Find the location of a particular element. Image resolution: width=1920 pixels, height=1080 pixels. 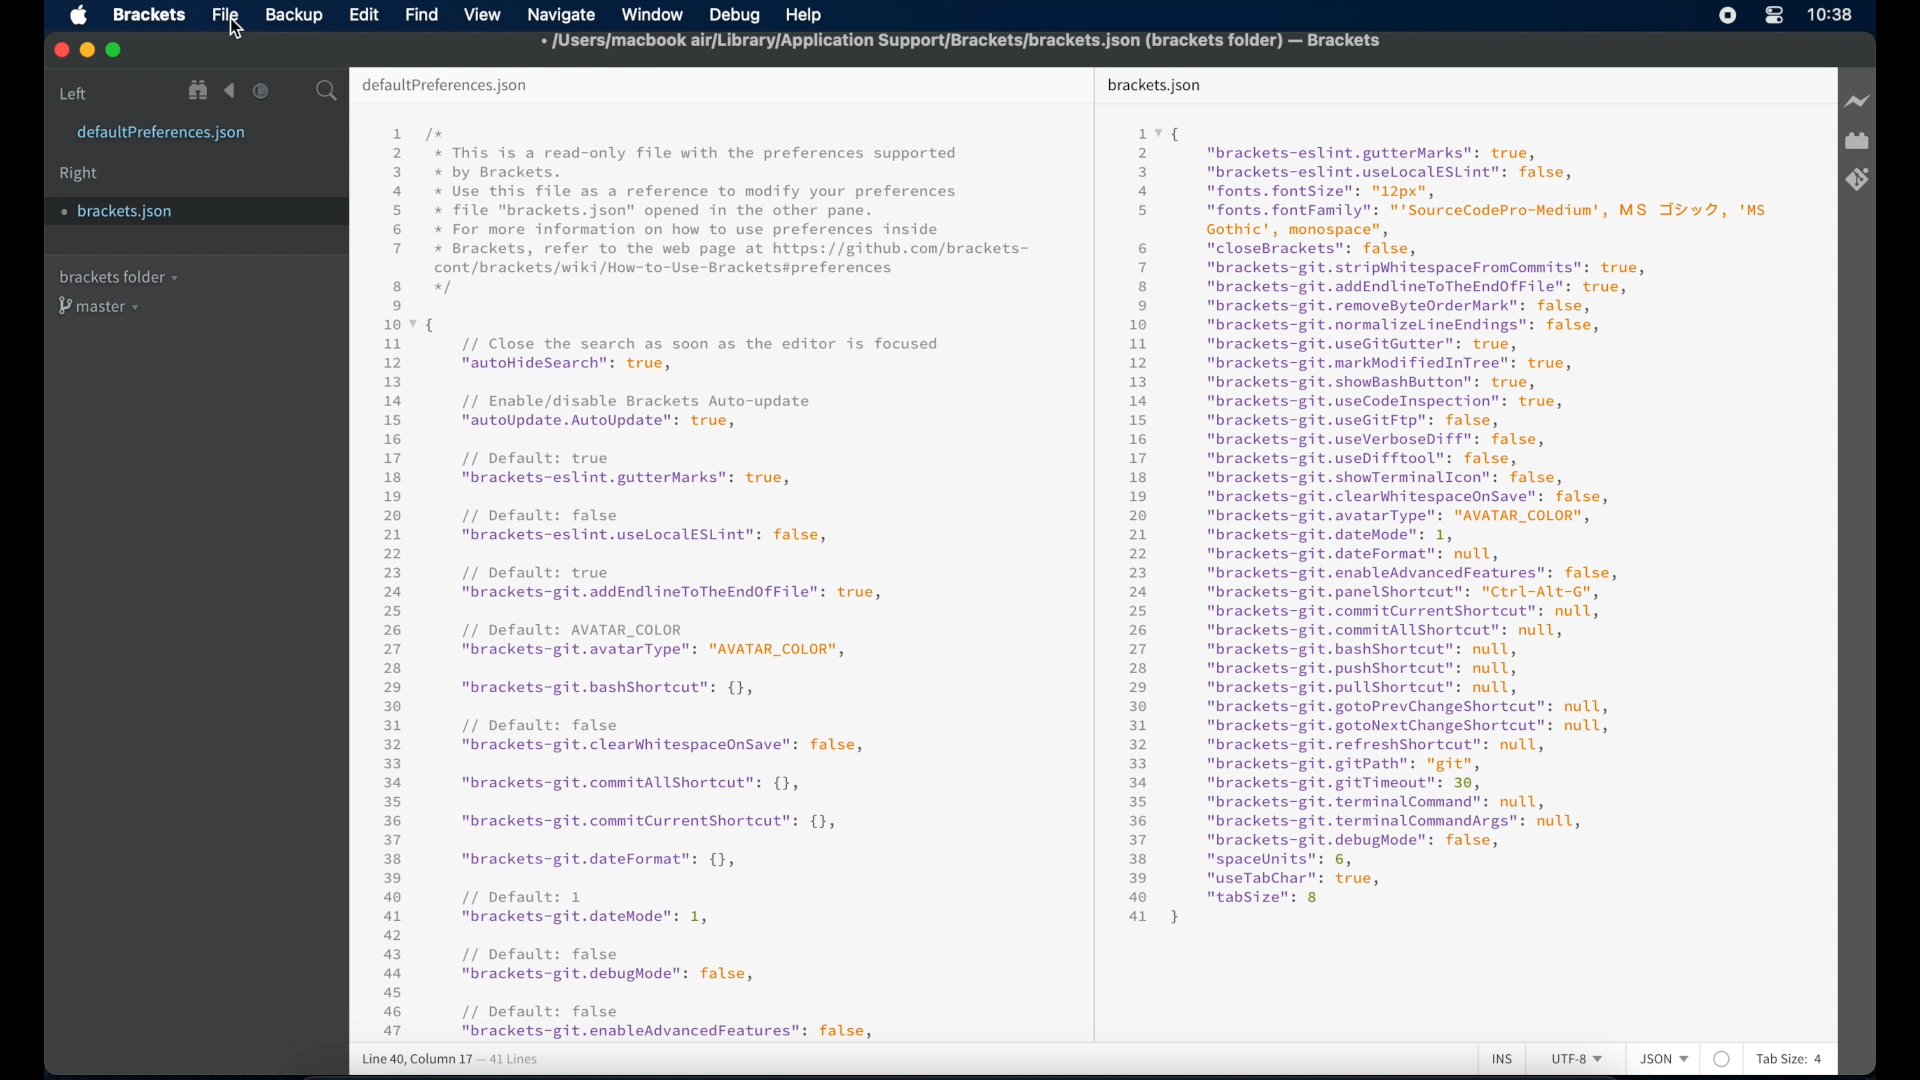

backup is located at coordinates (294, 15).